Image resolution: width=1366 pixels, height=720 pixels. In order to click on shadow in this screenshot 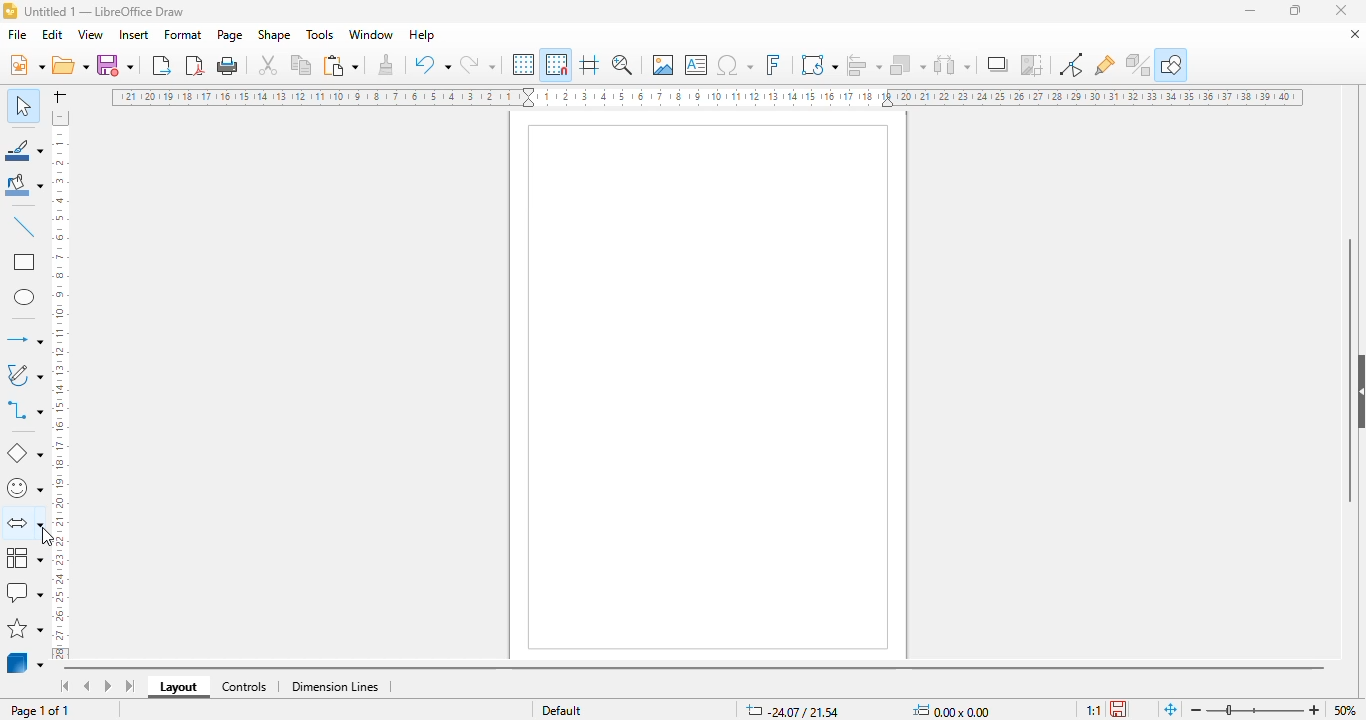, I will do `click(997, 64)`.